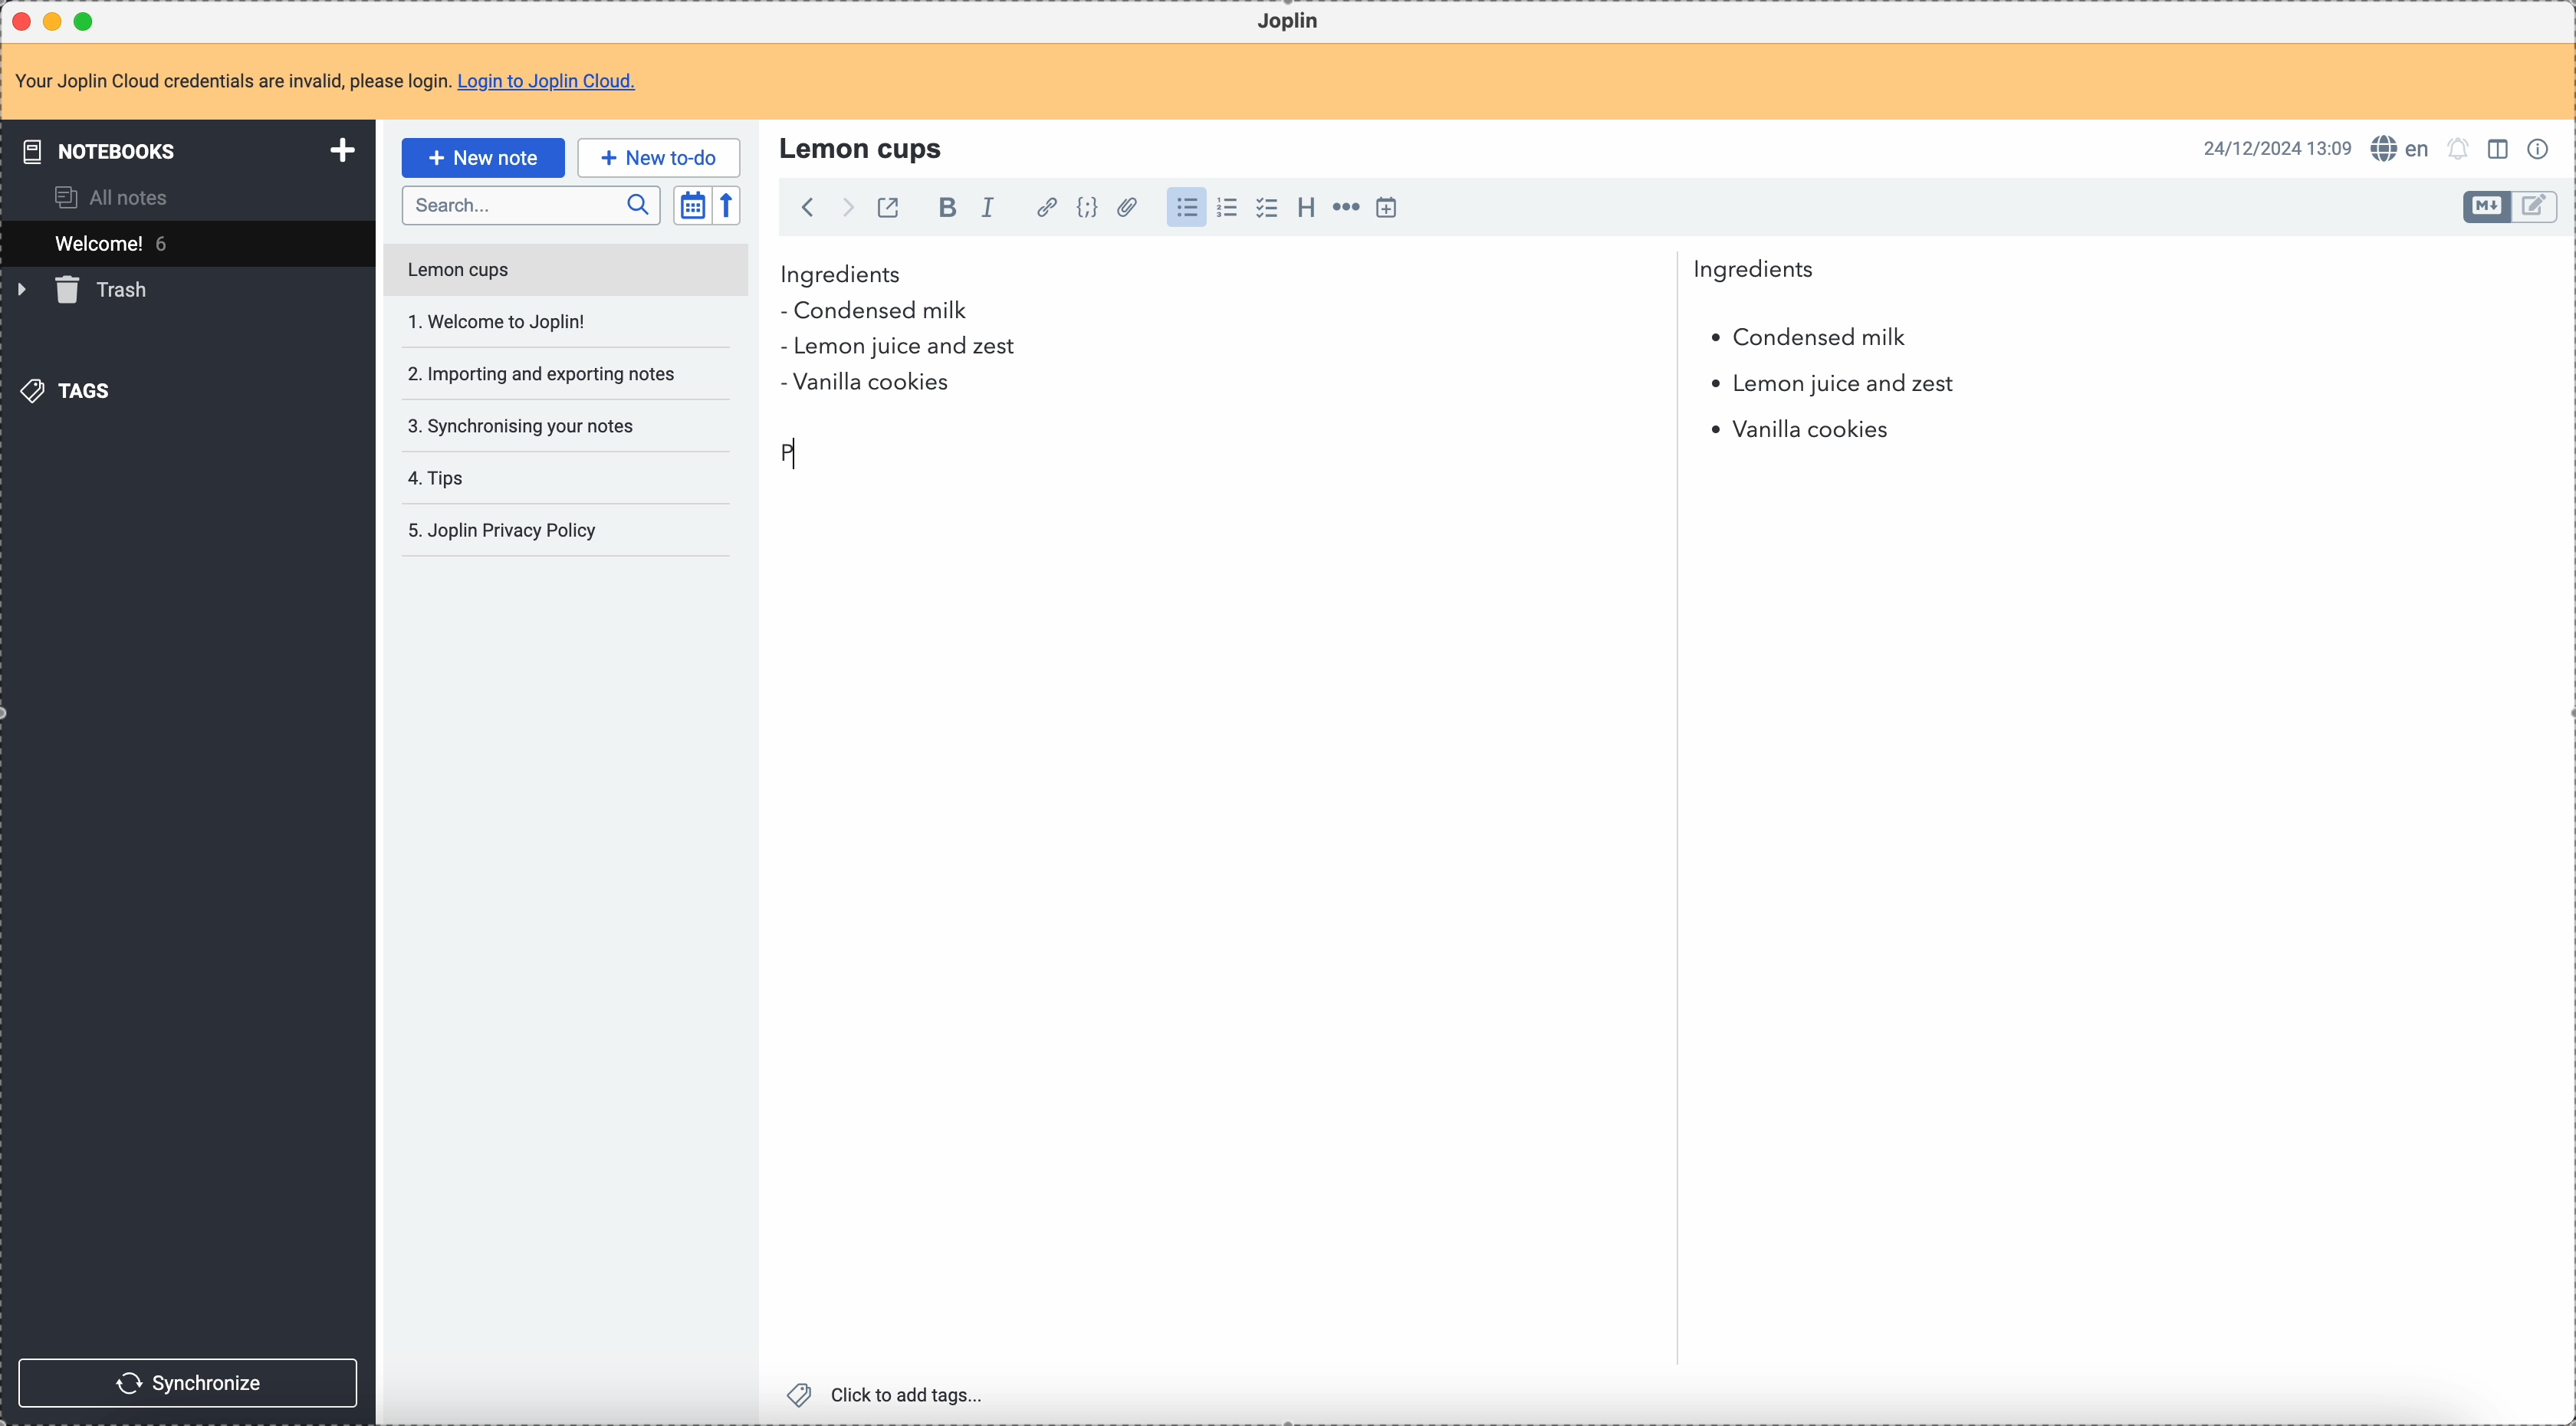 The height and width of the screenshot is (1426, 2576). I want to click on spell checker, so click(2406, 148).